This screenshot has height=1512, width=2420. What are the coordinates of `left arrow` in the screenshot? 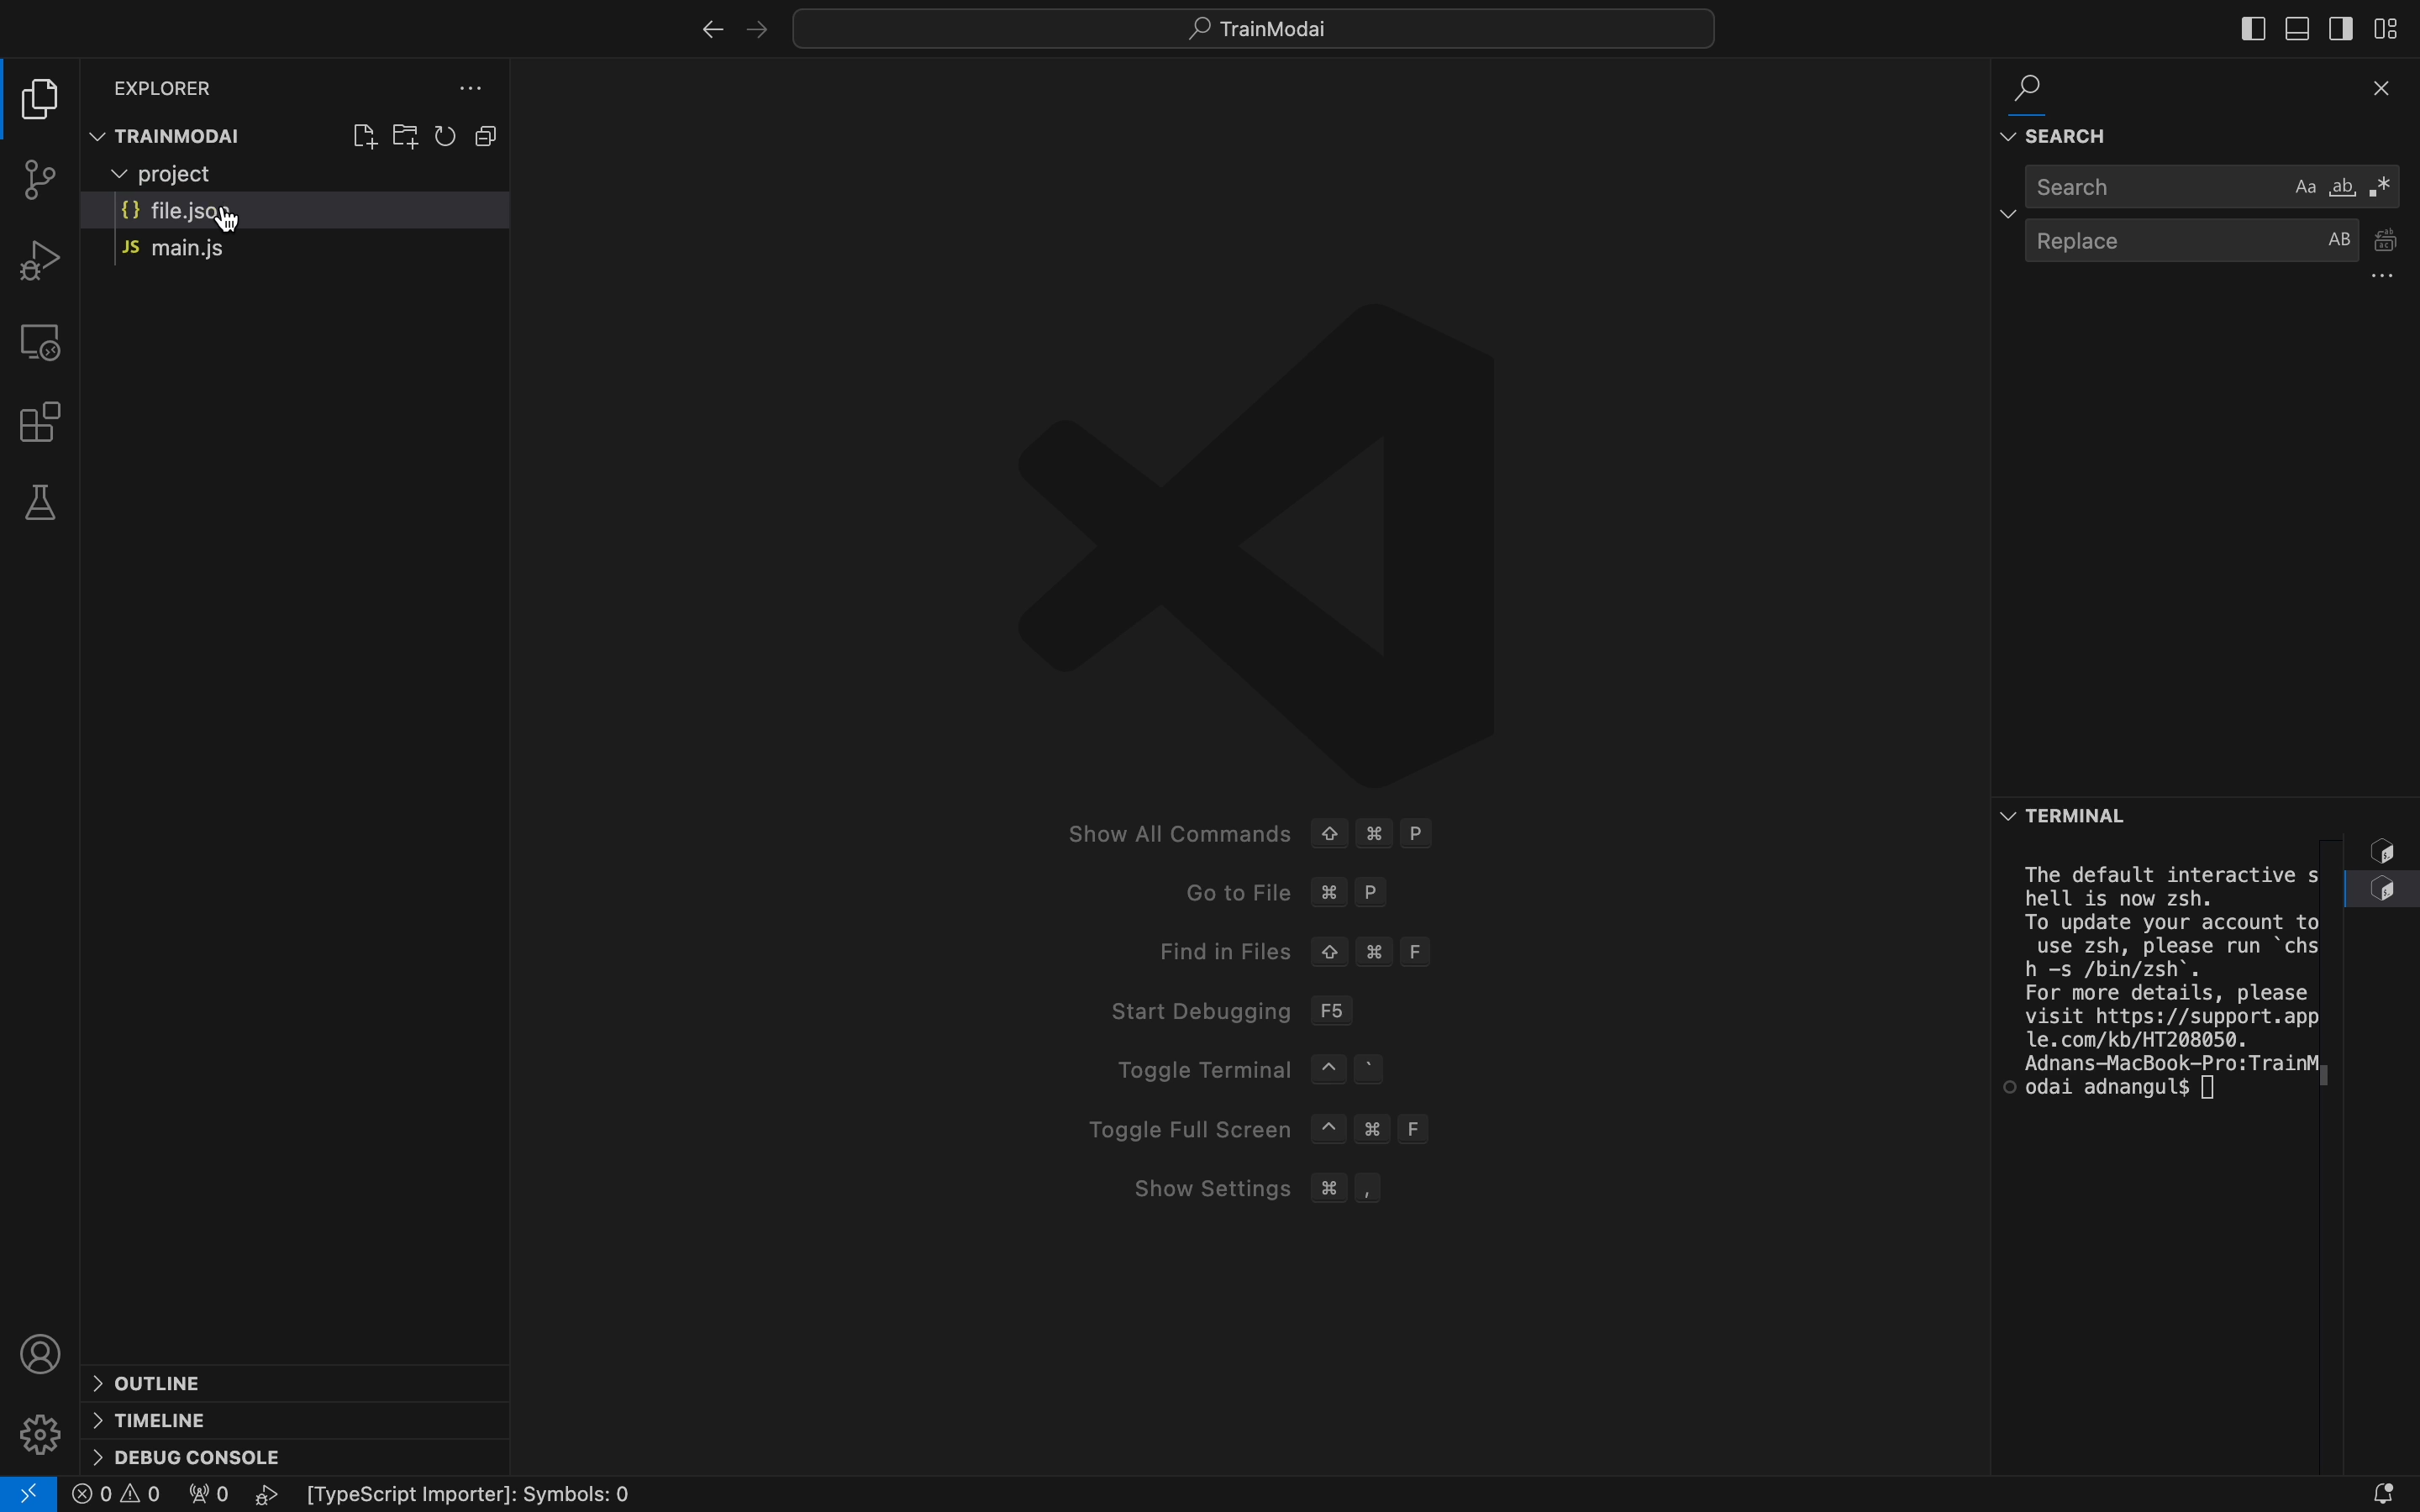 It's located at (753, 26).